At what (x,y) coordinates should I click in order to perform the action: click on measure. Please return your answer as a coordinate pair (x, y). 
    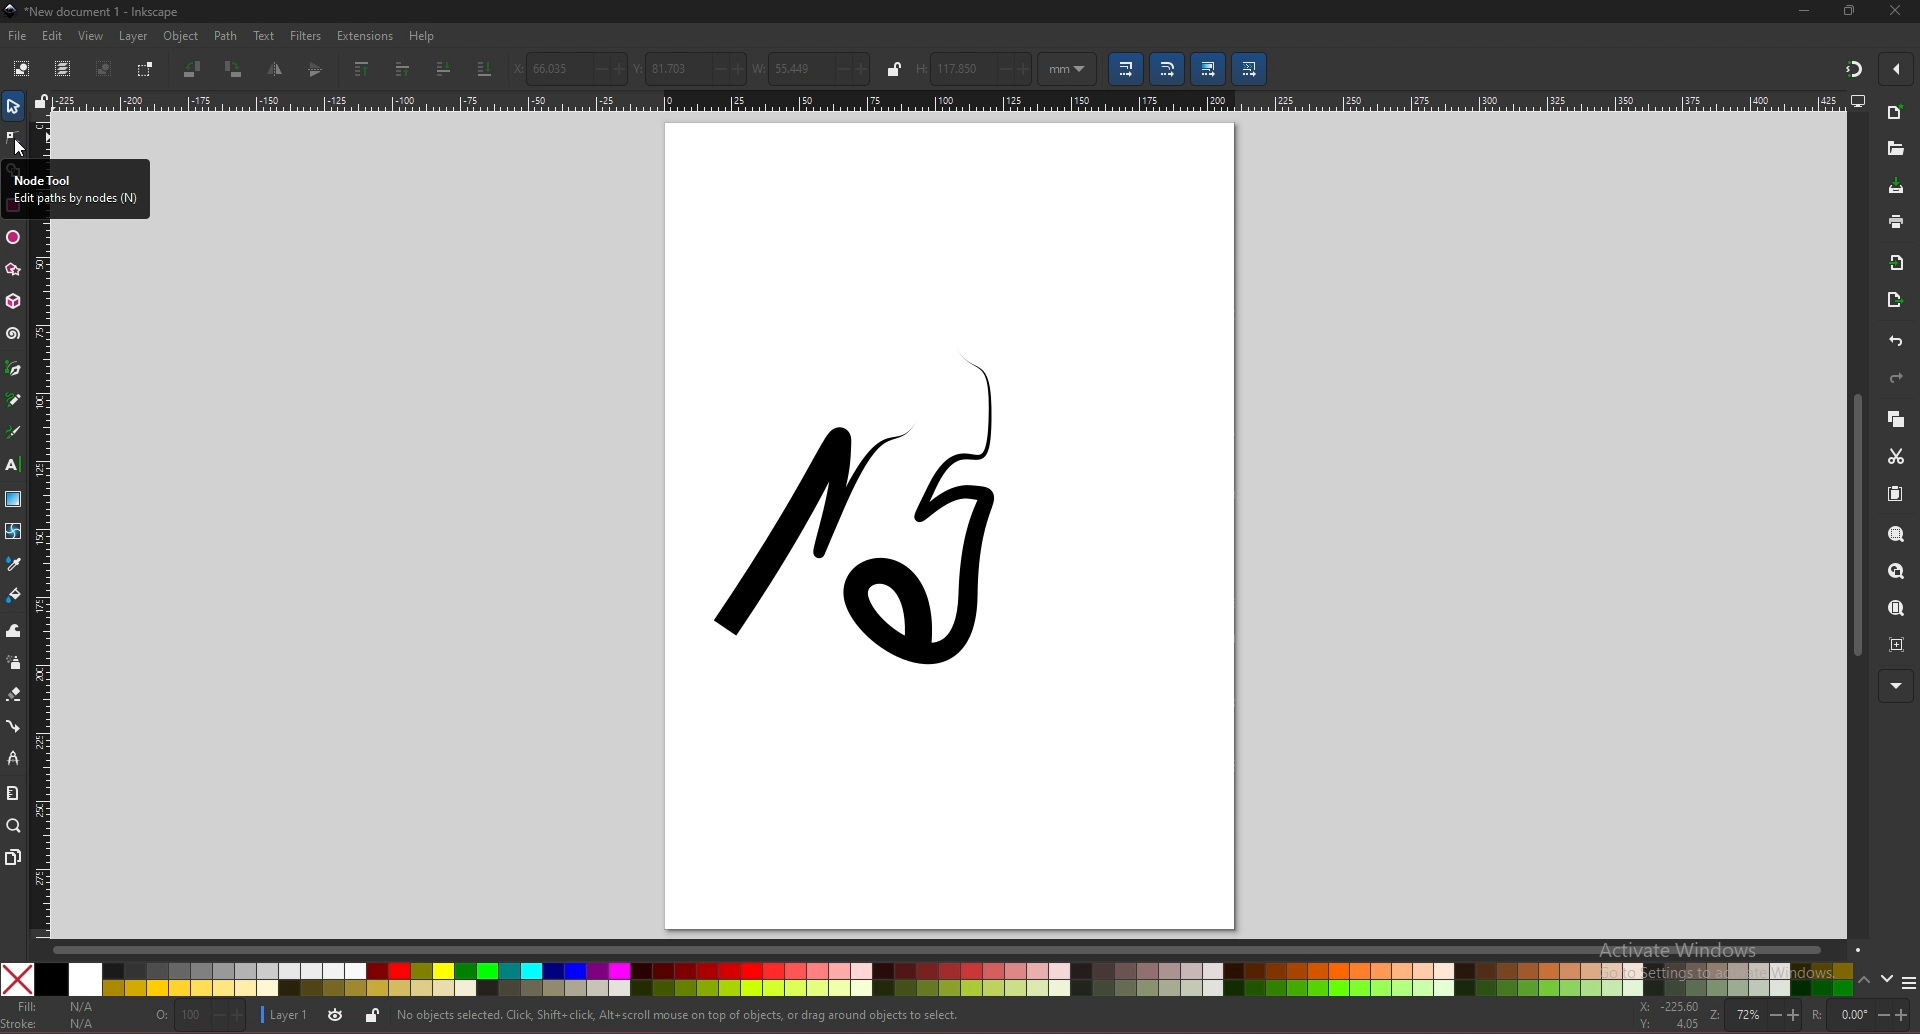
    Looking at the image, I should click on (13, 791).